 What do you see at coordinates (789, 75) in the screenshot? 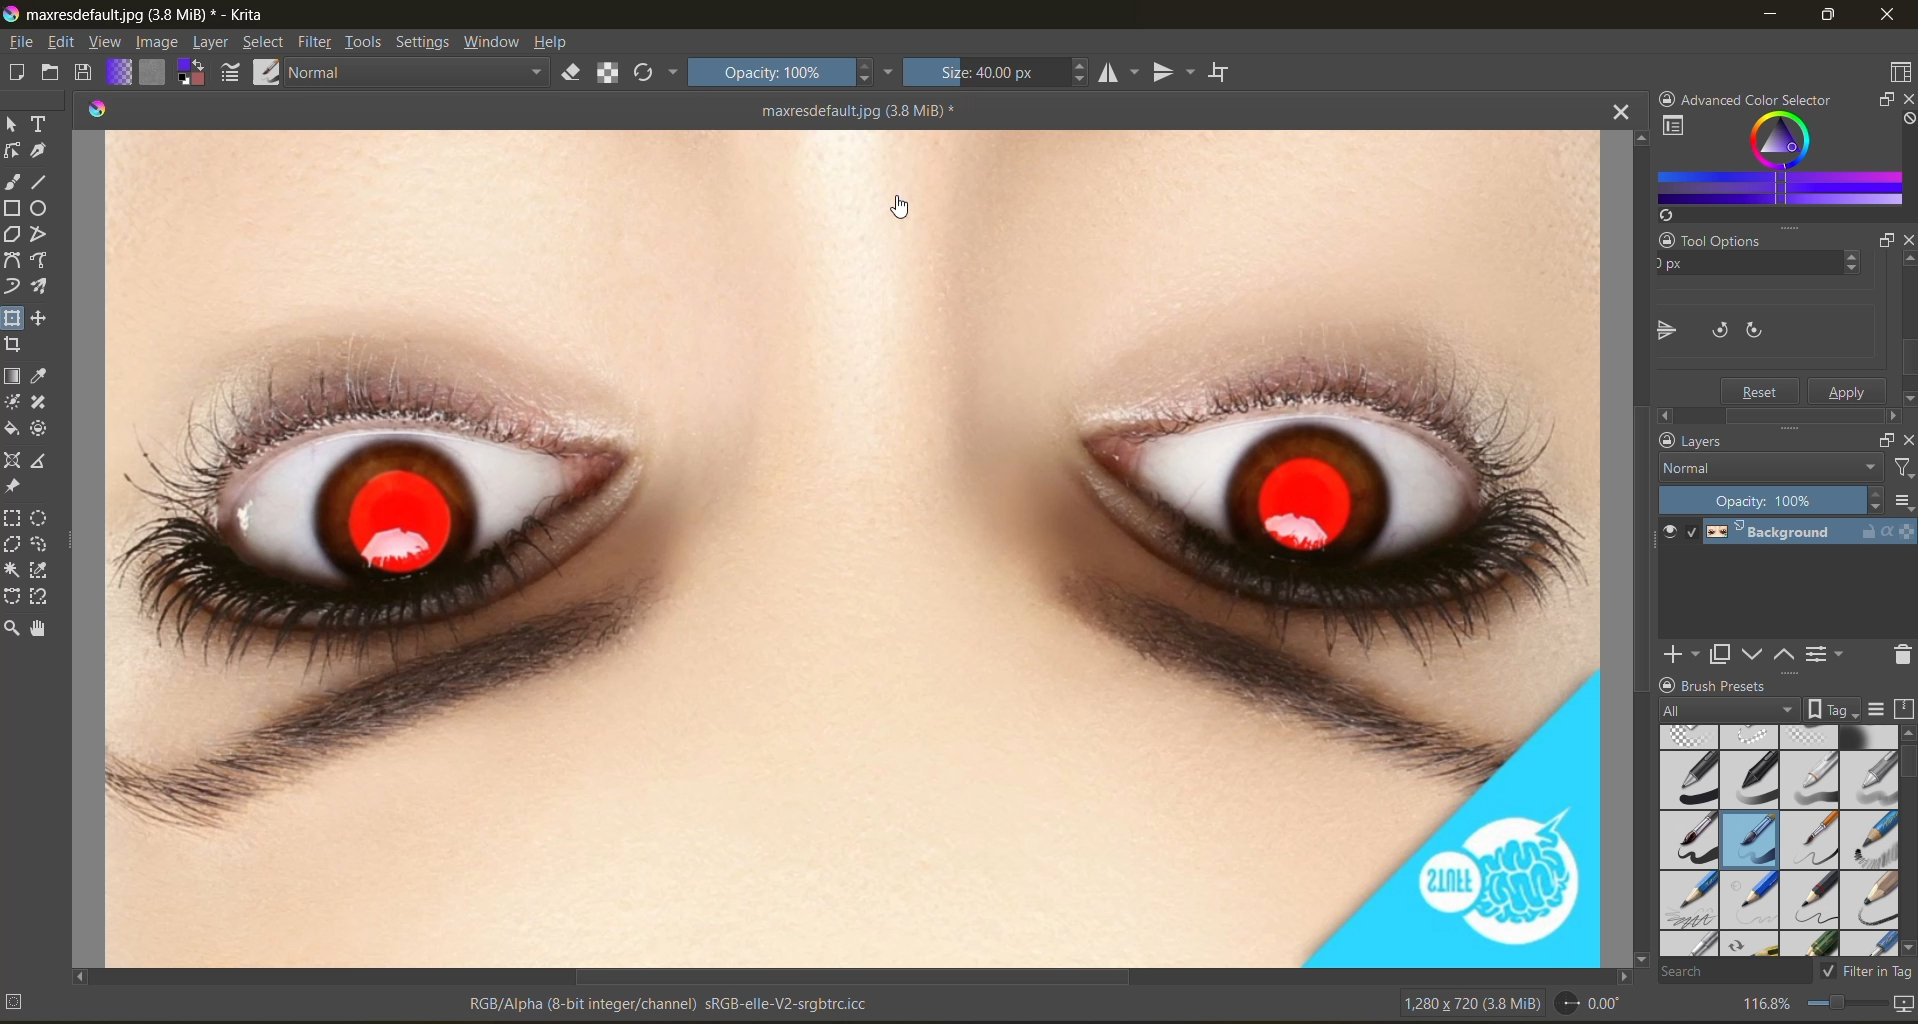
I see `opacity` at bounding box center [789, 75].